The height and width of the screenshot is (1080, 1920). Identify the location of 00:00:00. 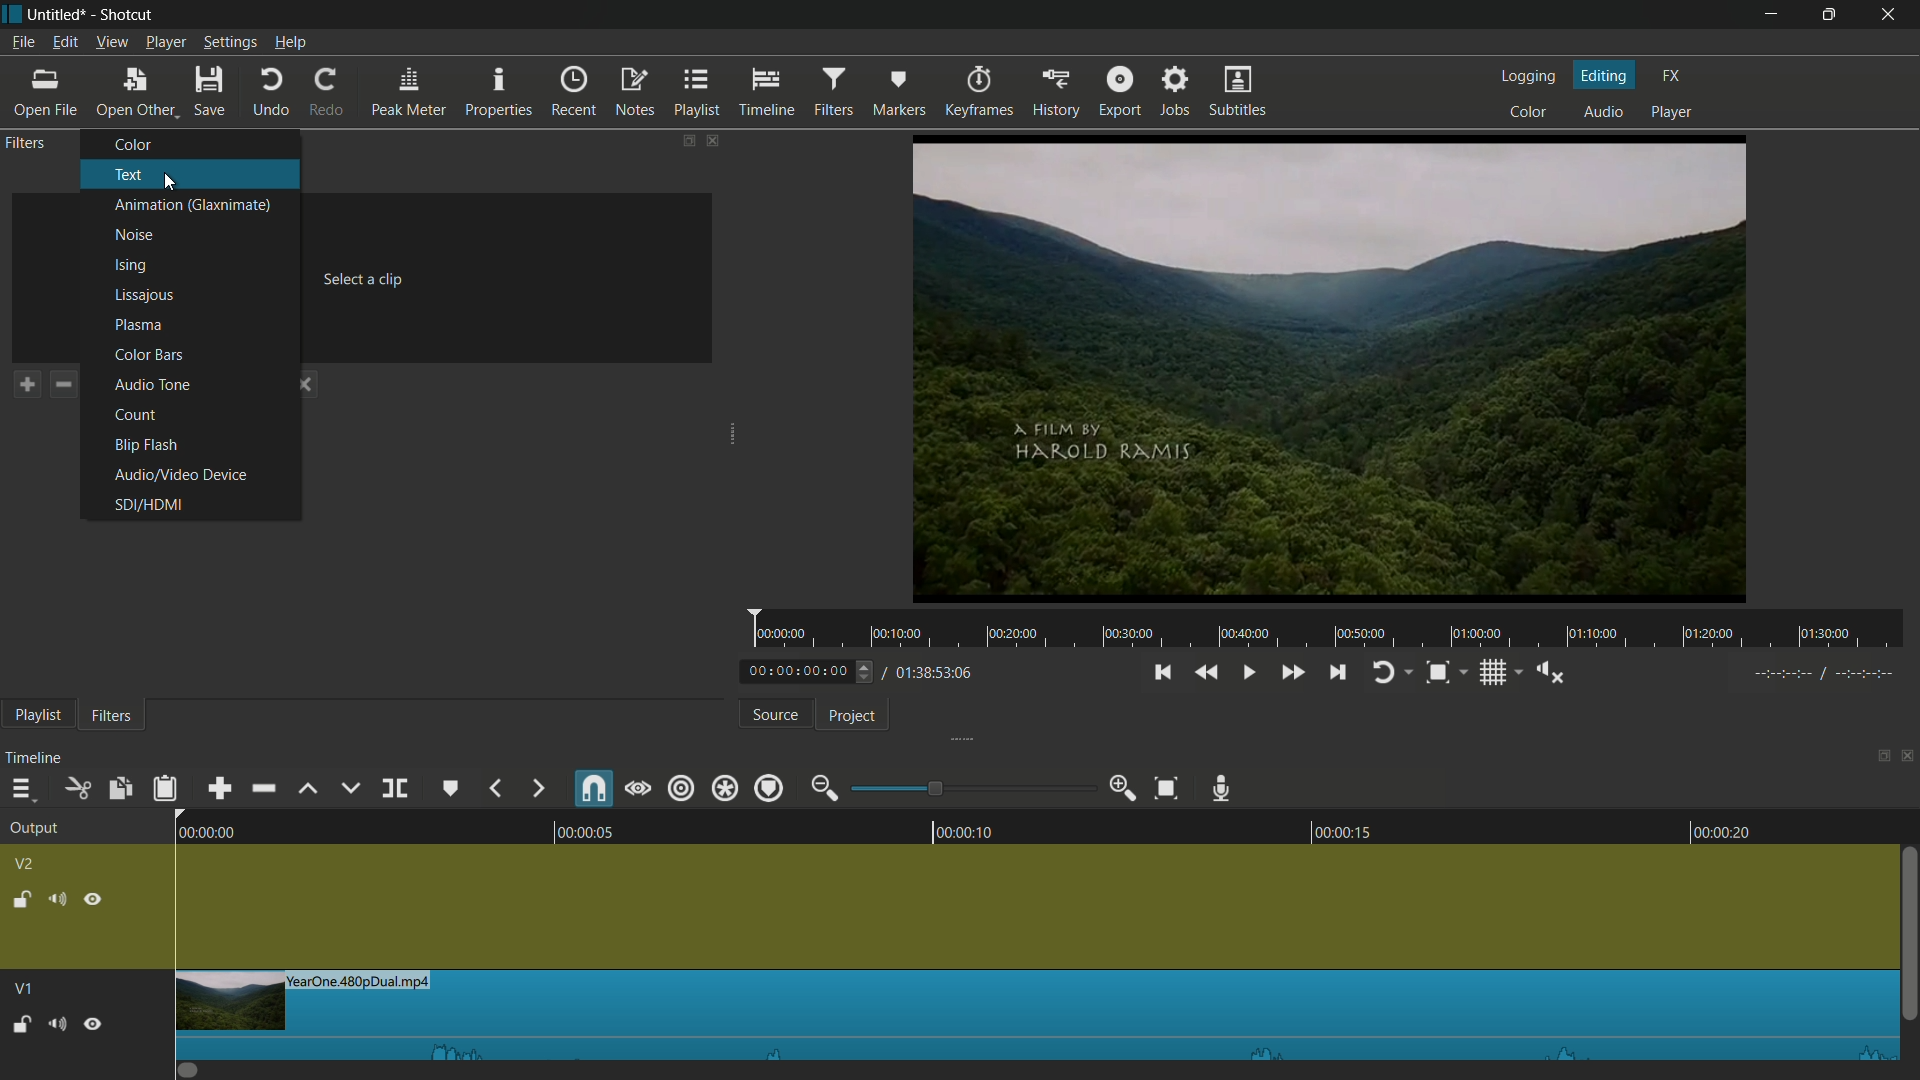
(195, 830).